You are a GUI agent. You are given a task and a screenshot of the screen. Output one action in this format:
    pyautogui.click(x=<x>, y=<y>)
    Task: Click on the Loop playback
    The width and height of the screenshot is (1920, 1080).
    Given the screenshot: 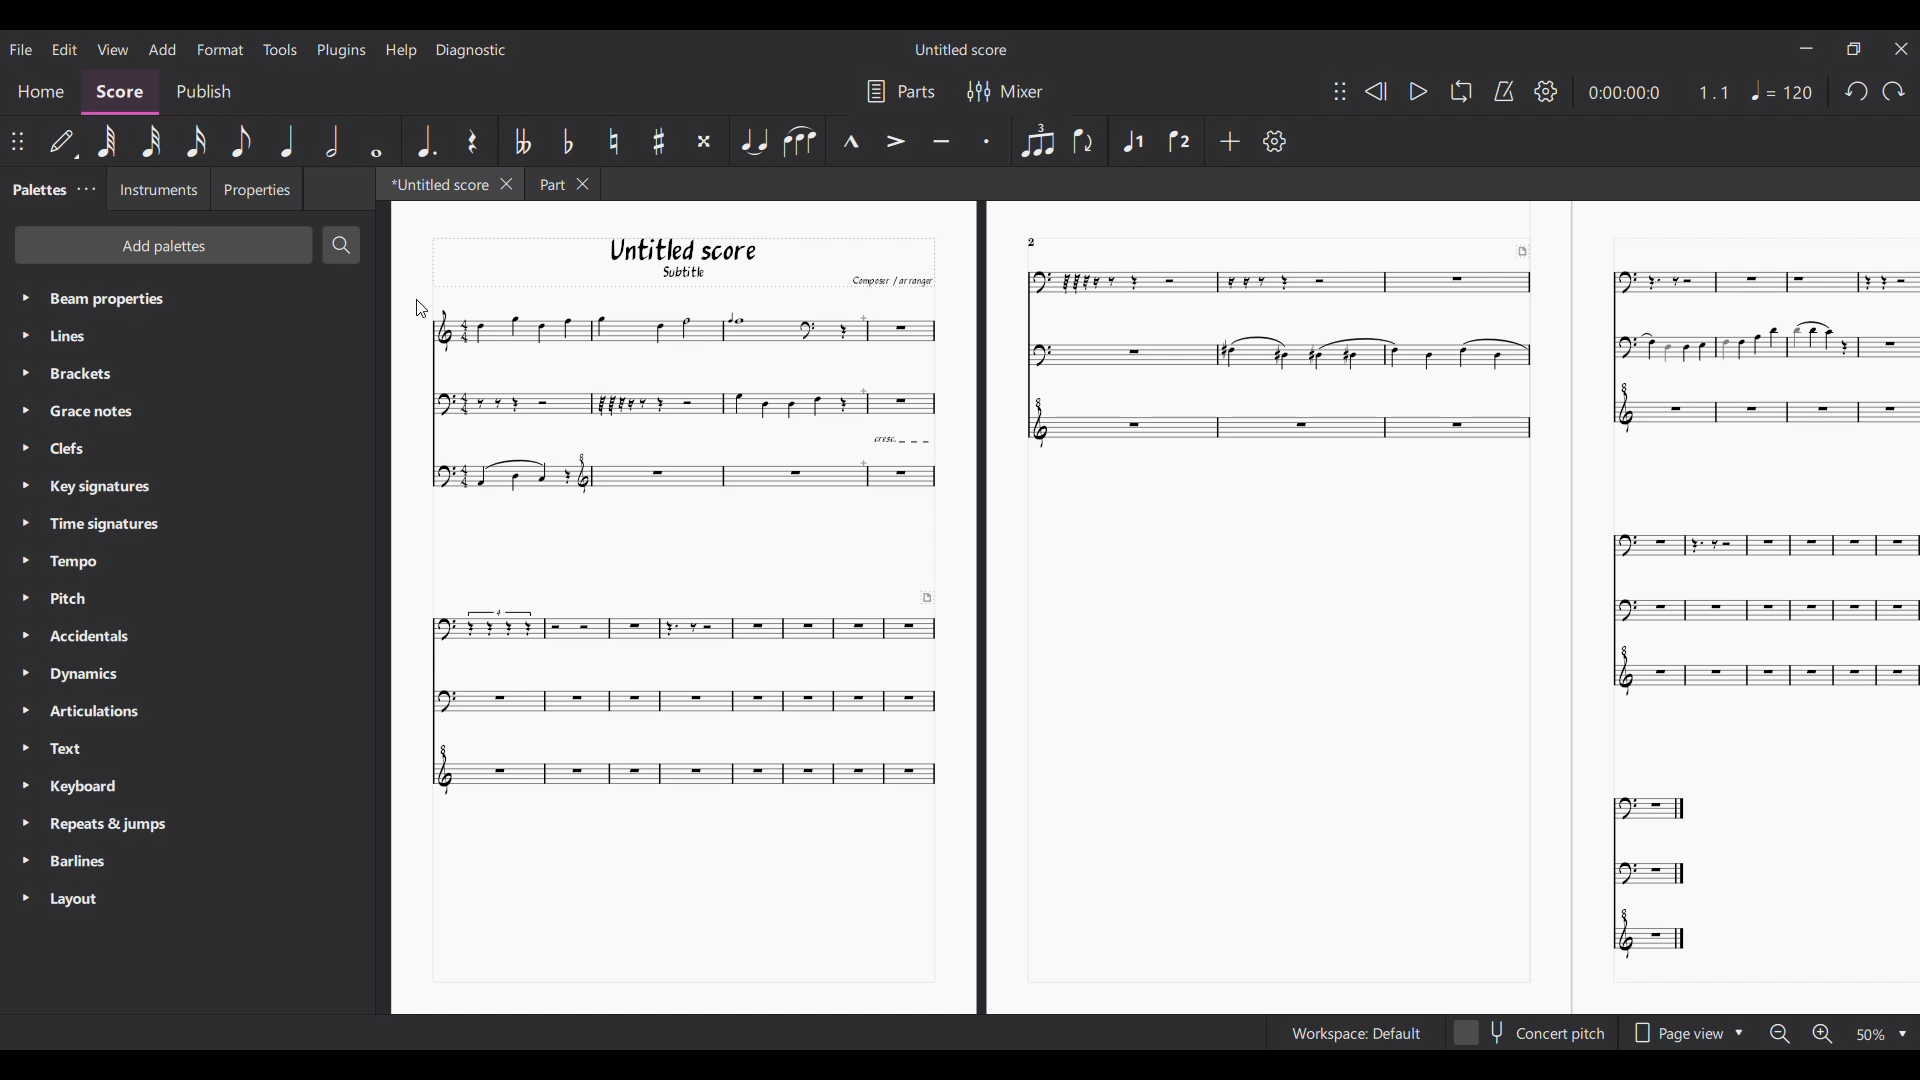 What is the action you would take?
    pyautogui.click(x=1460, y=92)
    